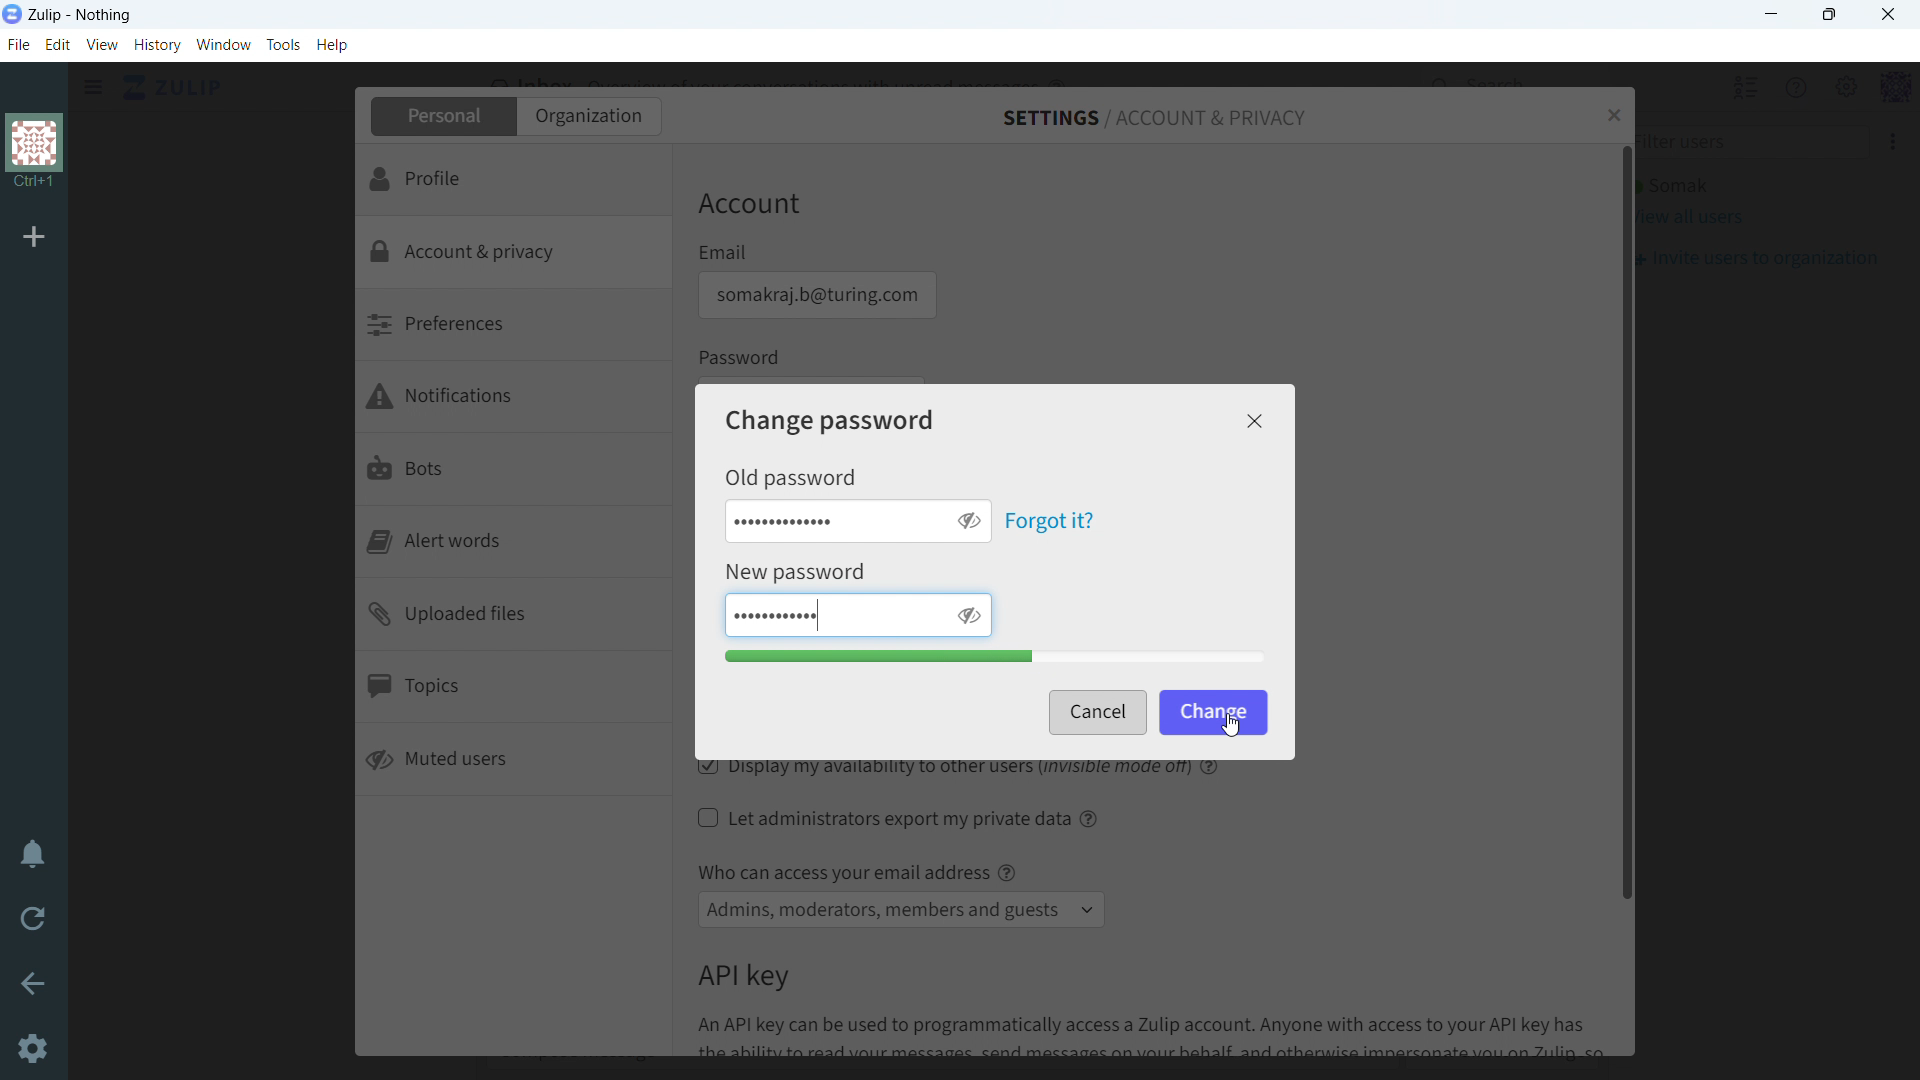  What do you see at coordinates (790, 520) in the screenshot?
I see `old password typed` at bounding box center [790, 520].